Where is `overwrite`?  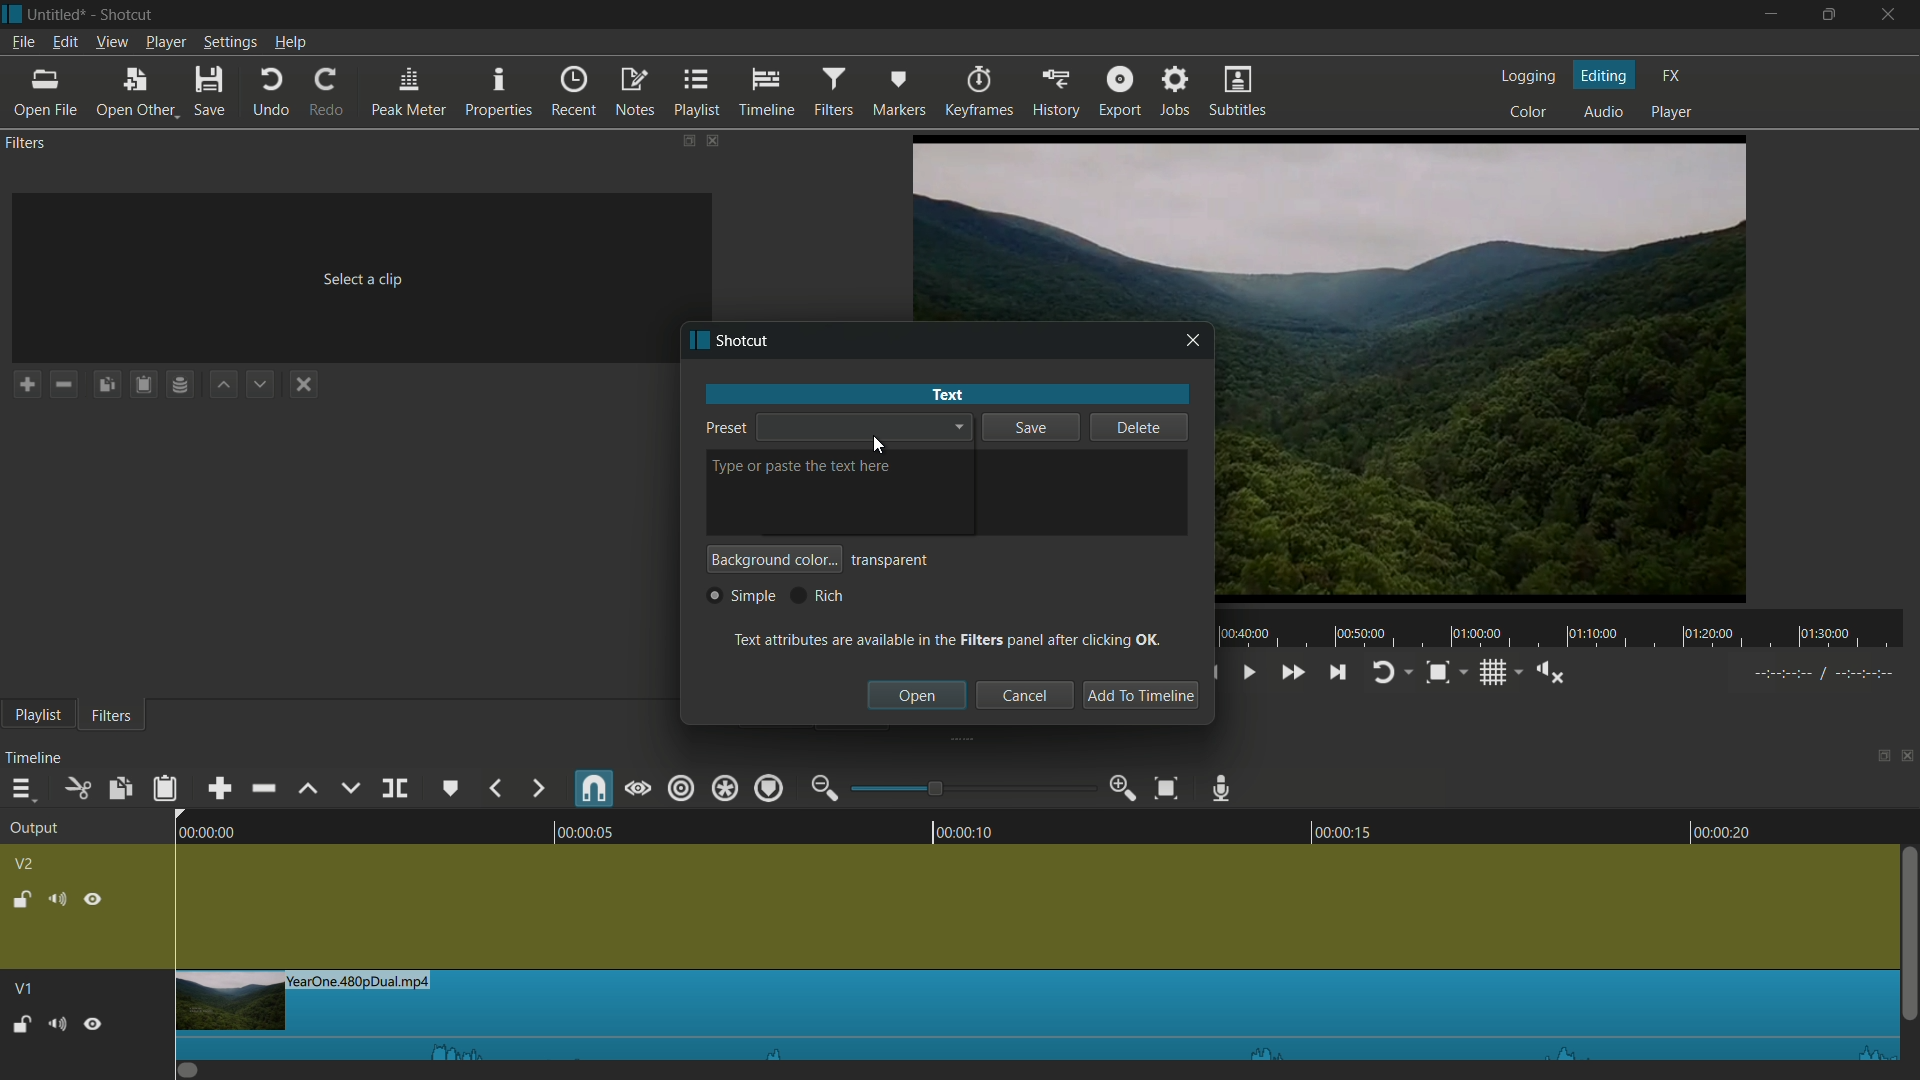
overwrite is located at coordinates (350, 789).